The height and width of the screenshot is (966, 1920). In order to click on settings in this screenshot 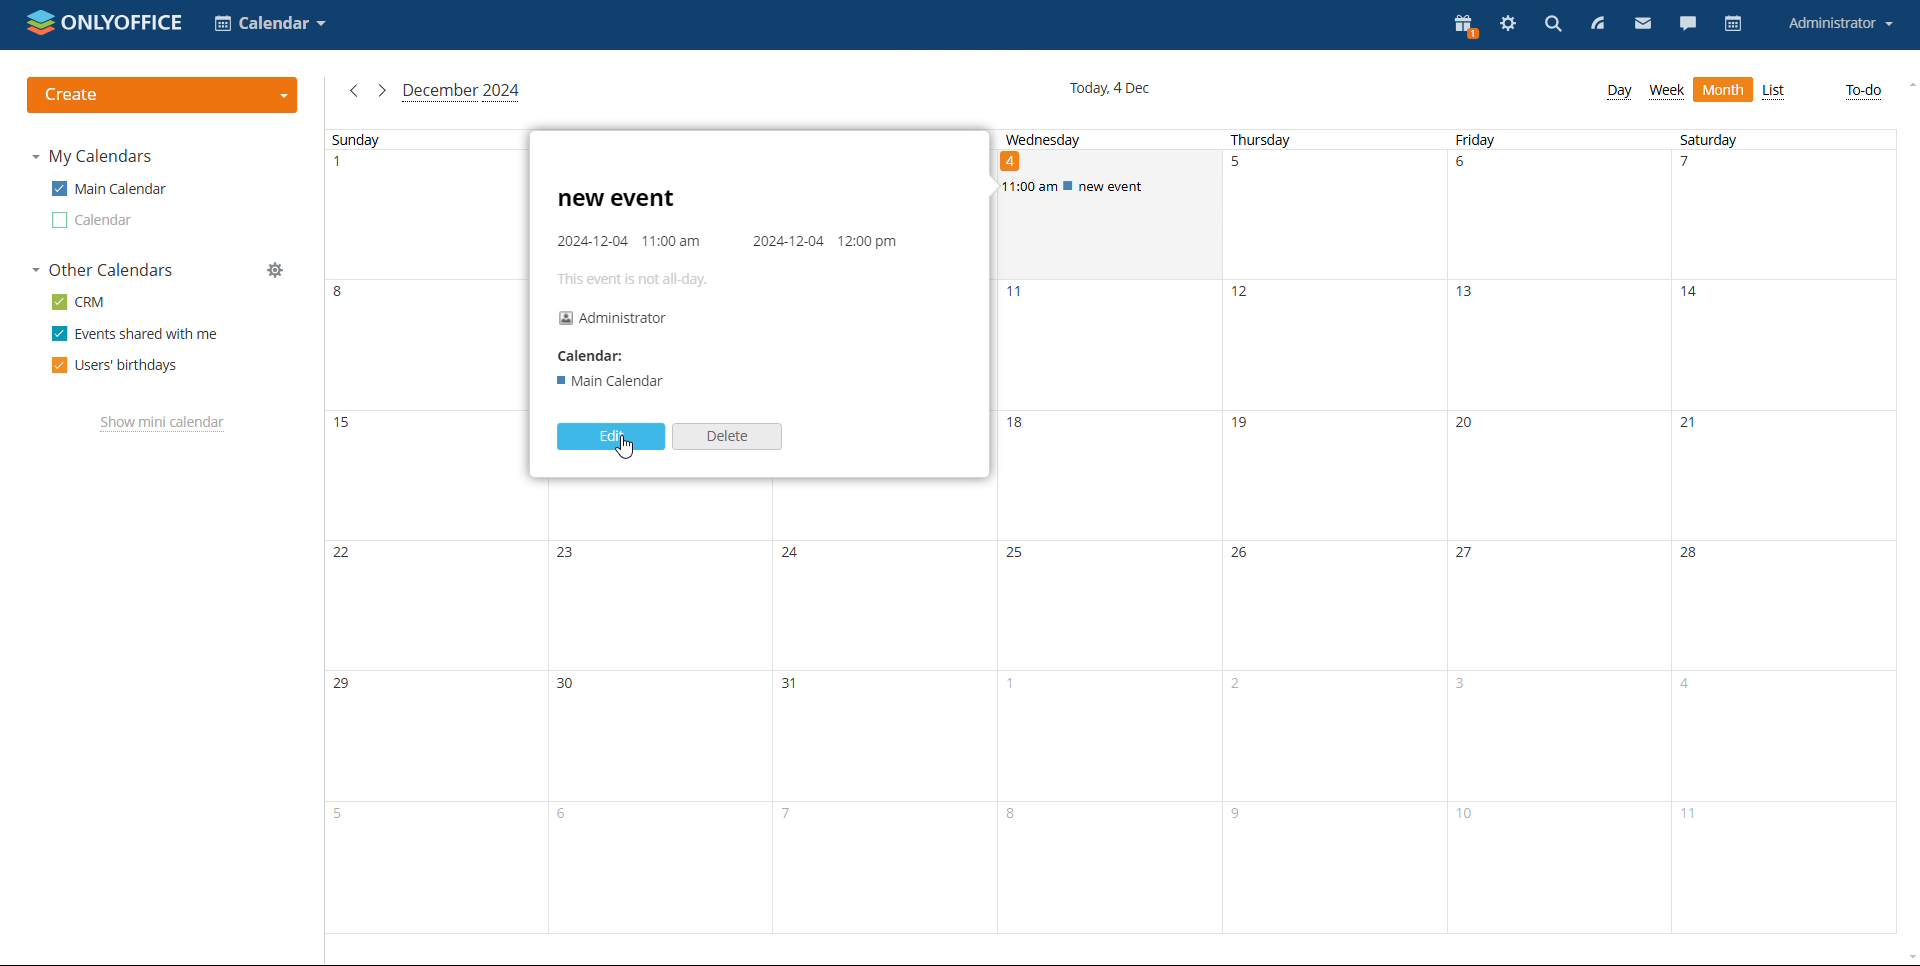, I will do `click(1506, 26)`.